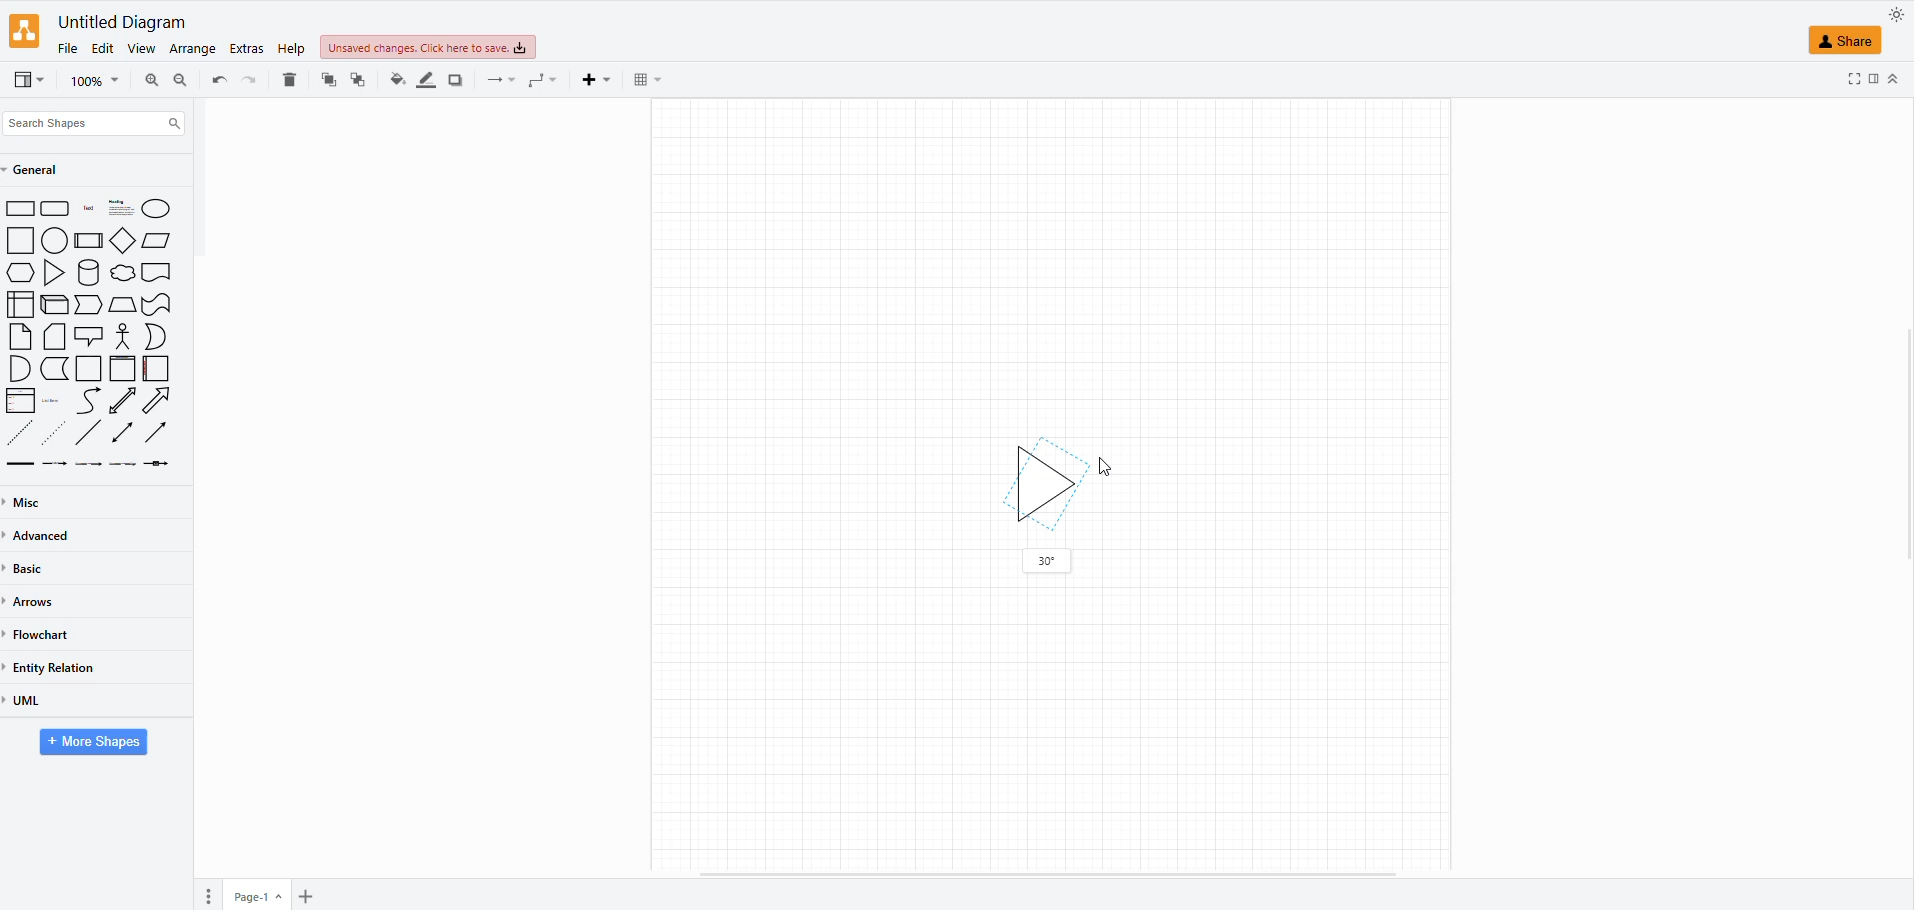  I want to click on fullscreen, so click(1853, 79).